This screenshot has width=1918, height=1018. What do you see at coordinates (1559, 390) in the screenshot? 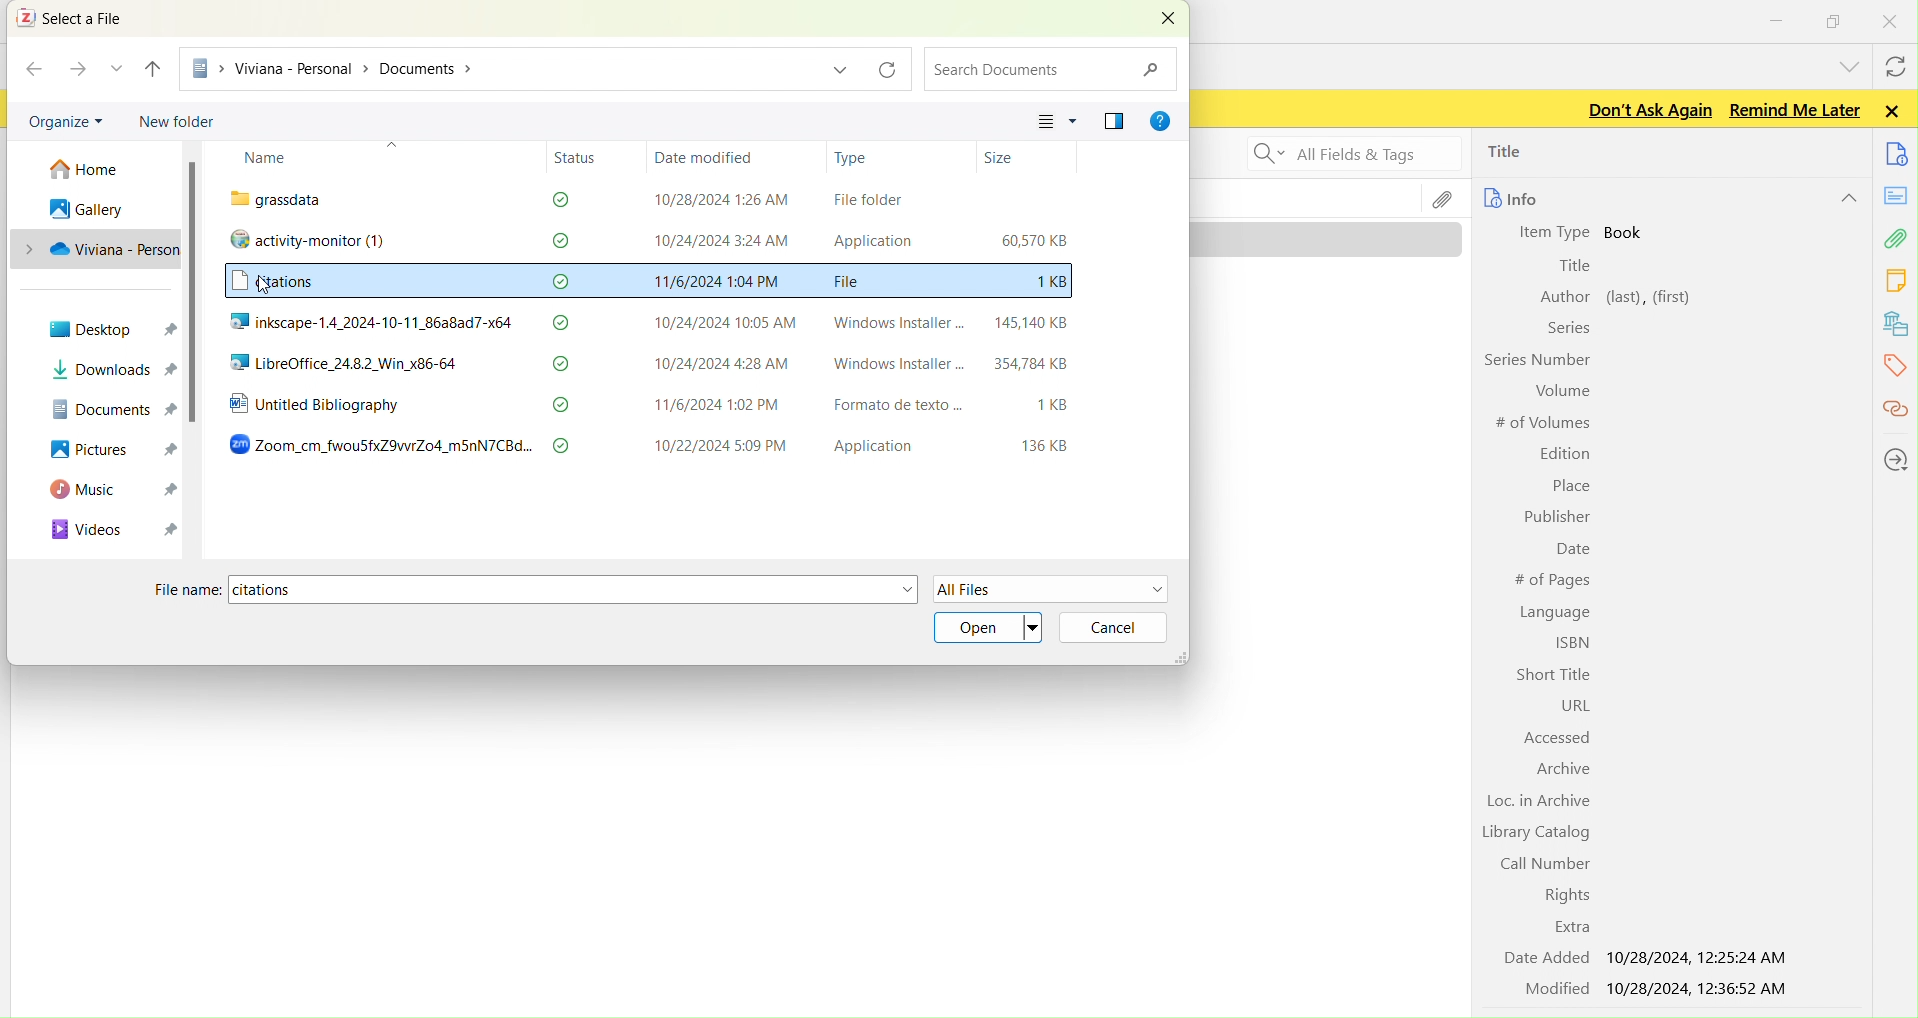
I see `Volume` at bounding box center [1559, 390].